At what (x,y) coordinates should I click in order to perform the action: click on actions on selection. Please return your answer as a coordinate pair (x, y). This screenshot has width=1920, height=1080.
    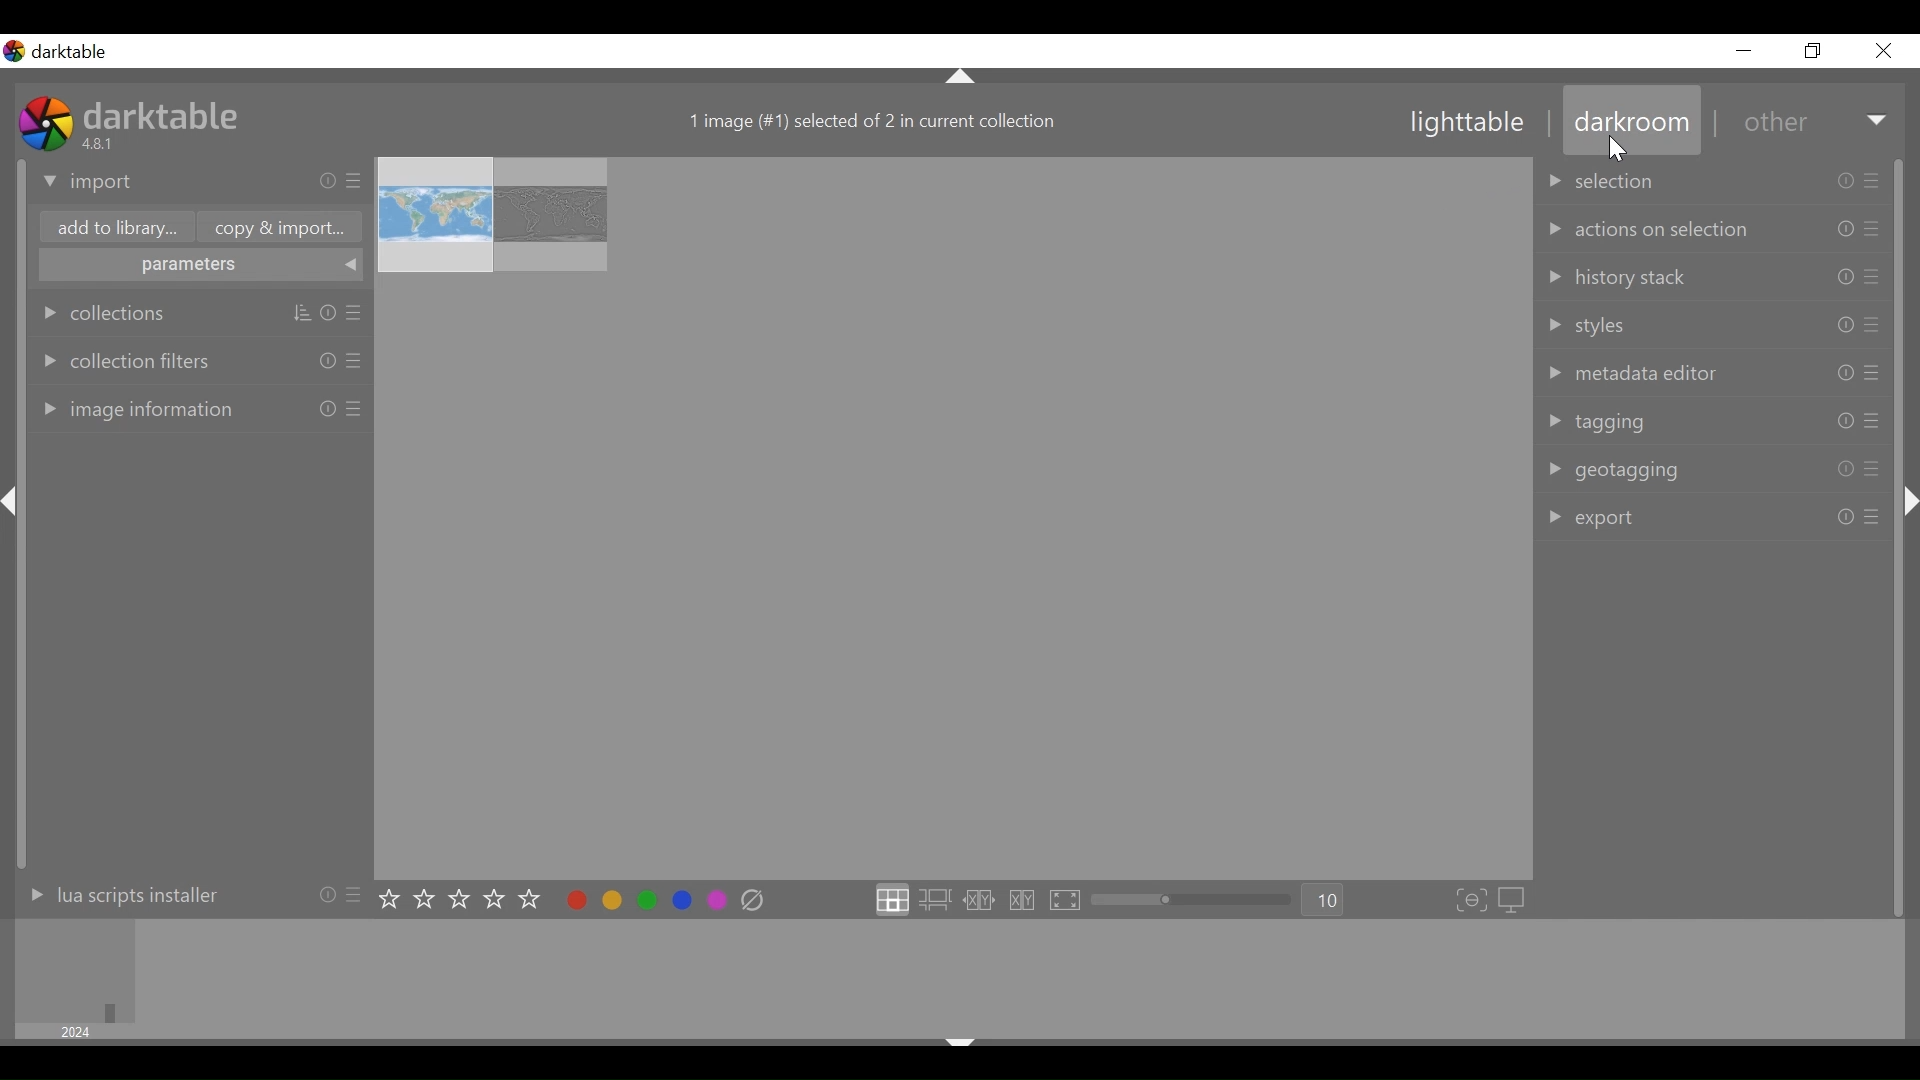
    Looking at the image, I should click on (1718, 227).